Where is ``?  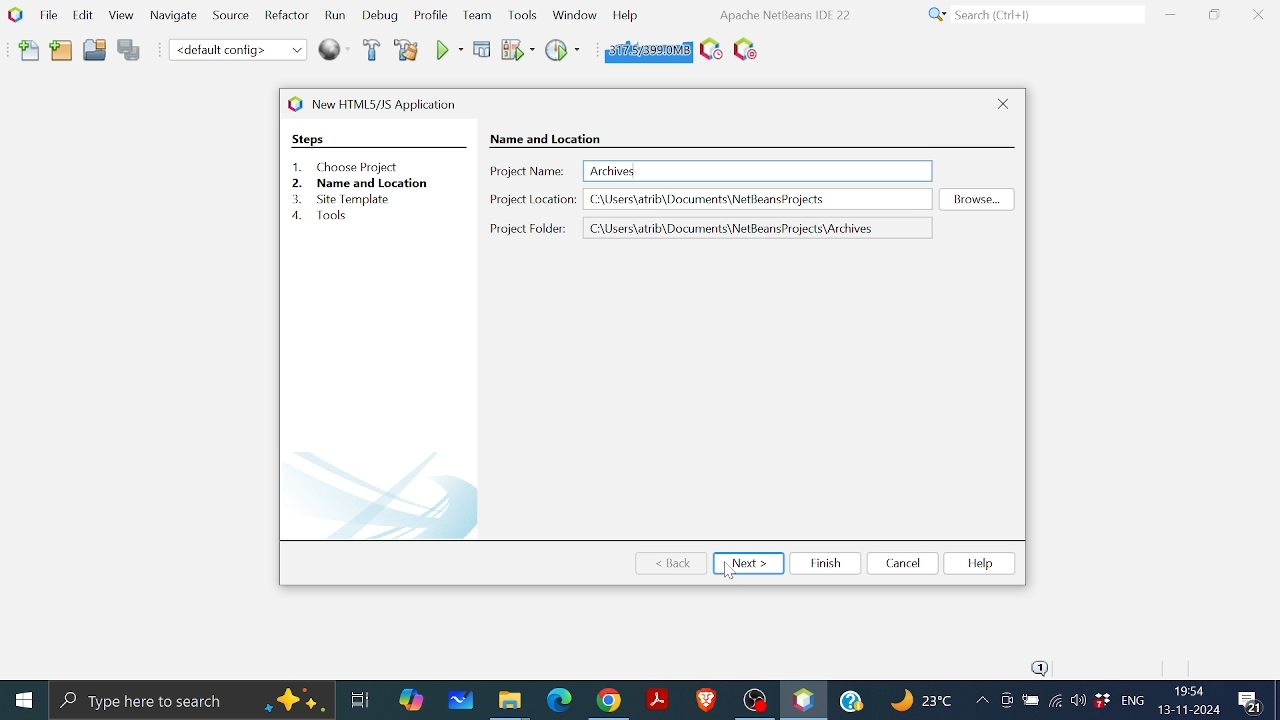  is located at coordinates (1078, 699).